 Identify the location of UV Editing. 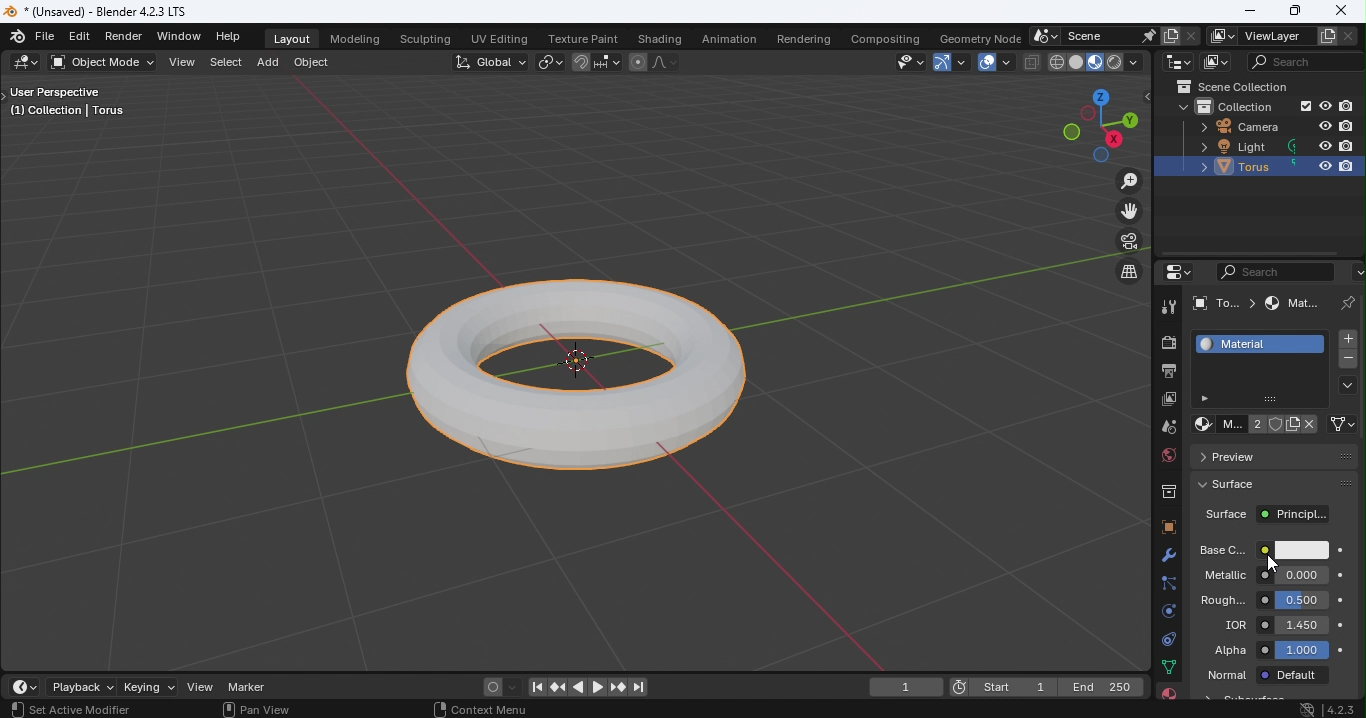
(500, 37).